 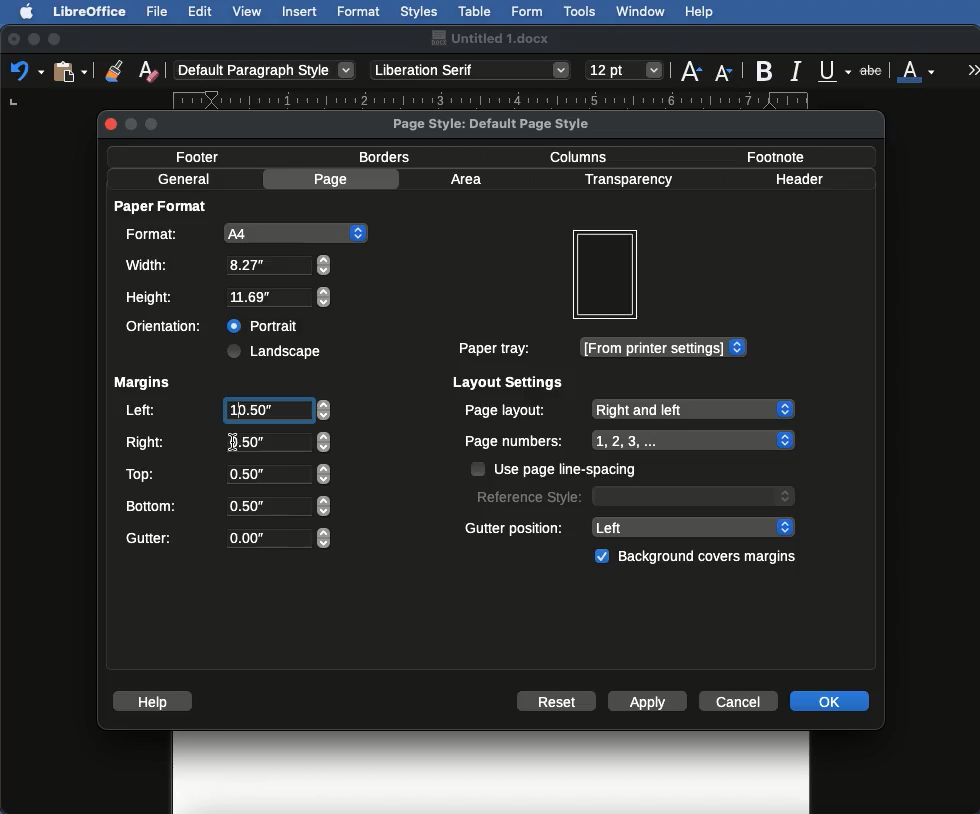 I want to click on Right, so click(x=226, y=443).